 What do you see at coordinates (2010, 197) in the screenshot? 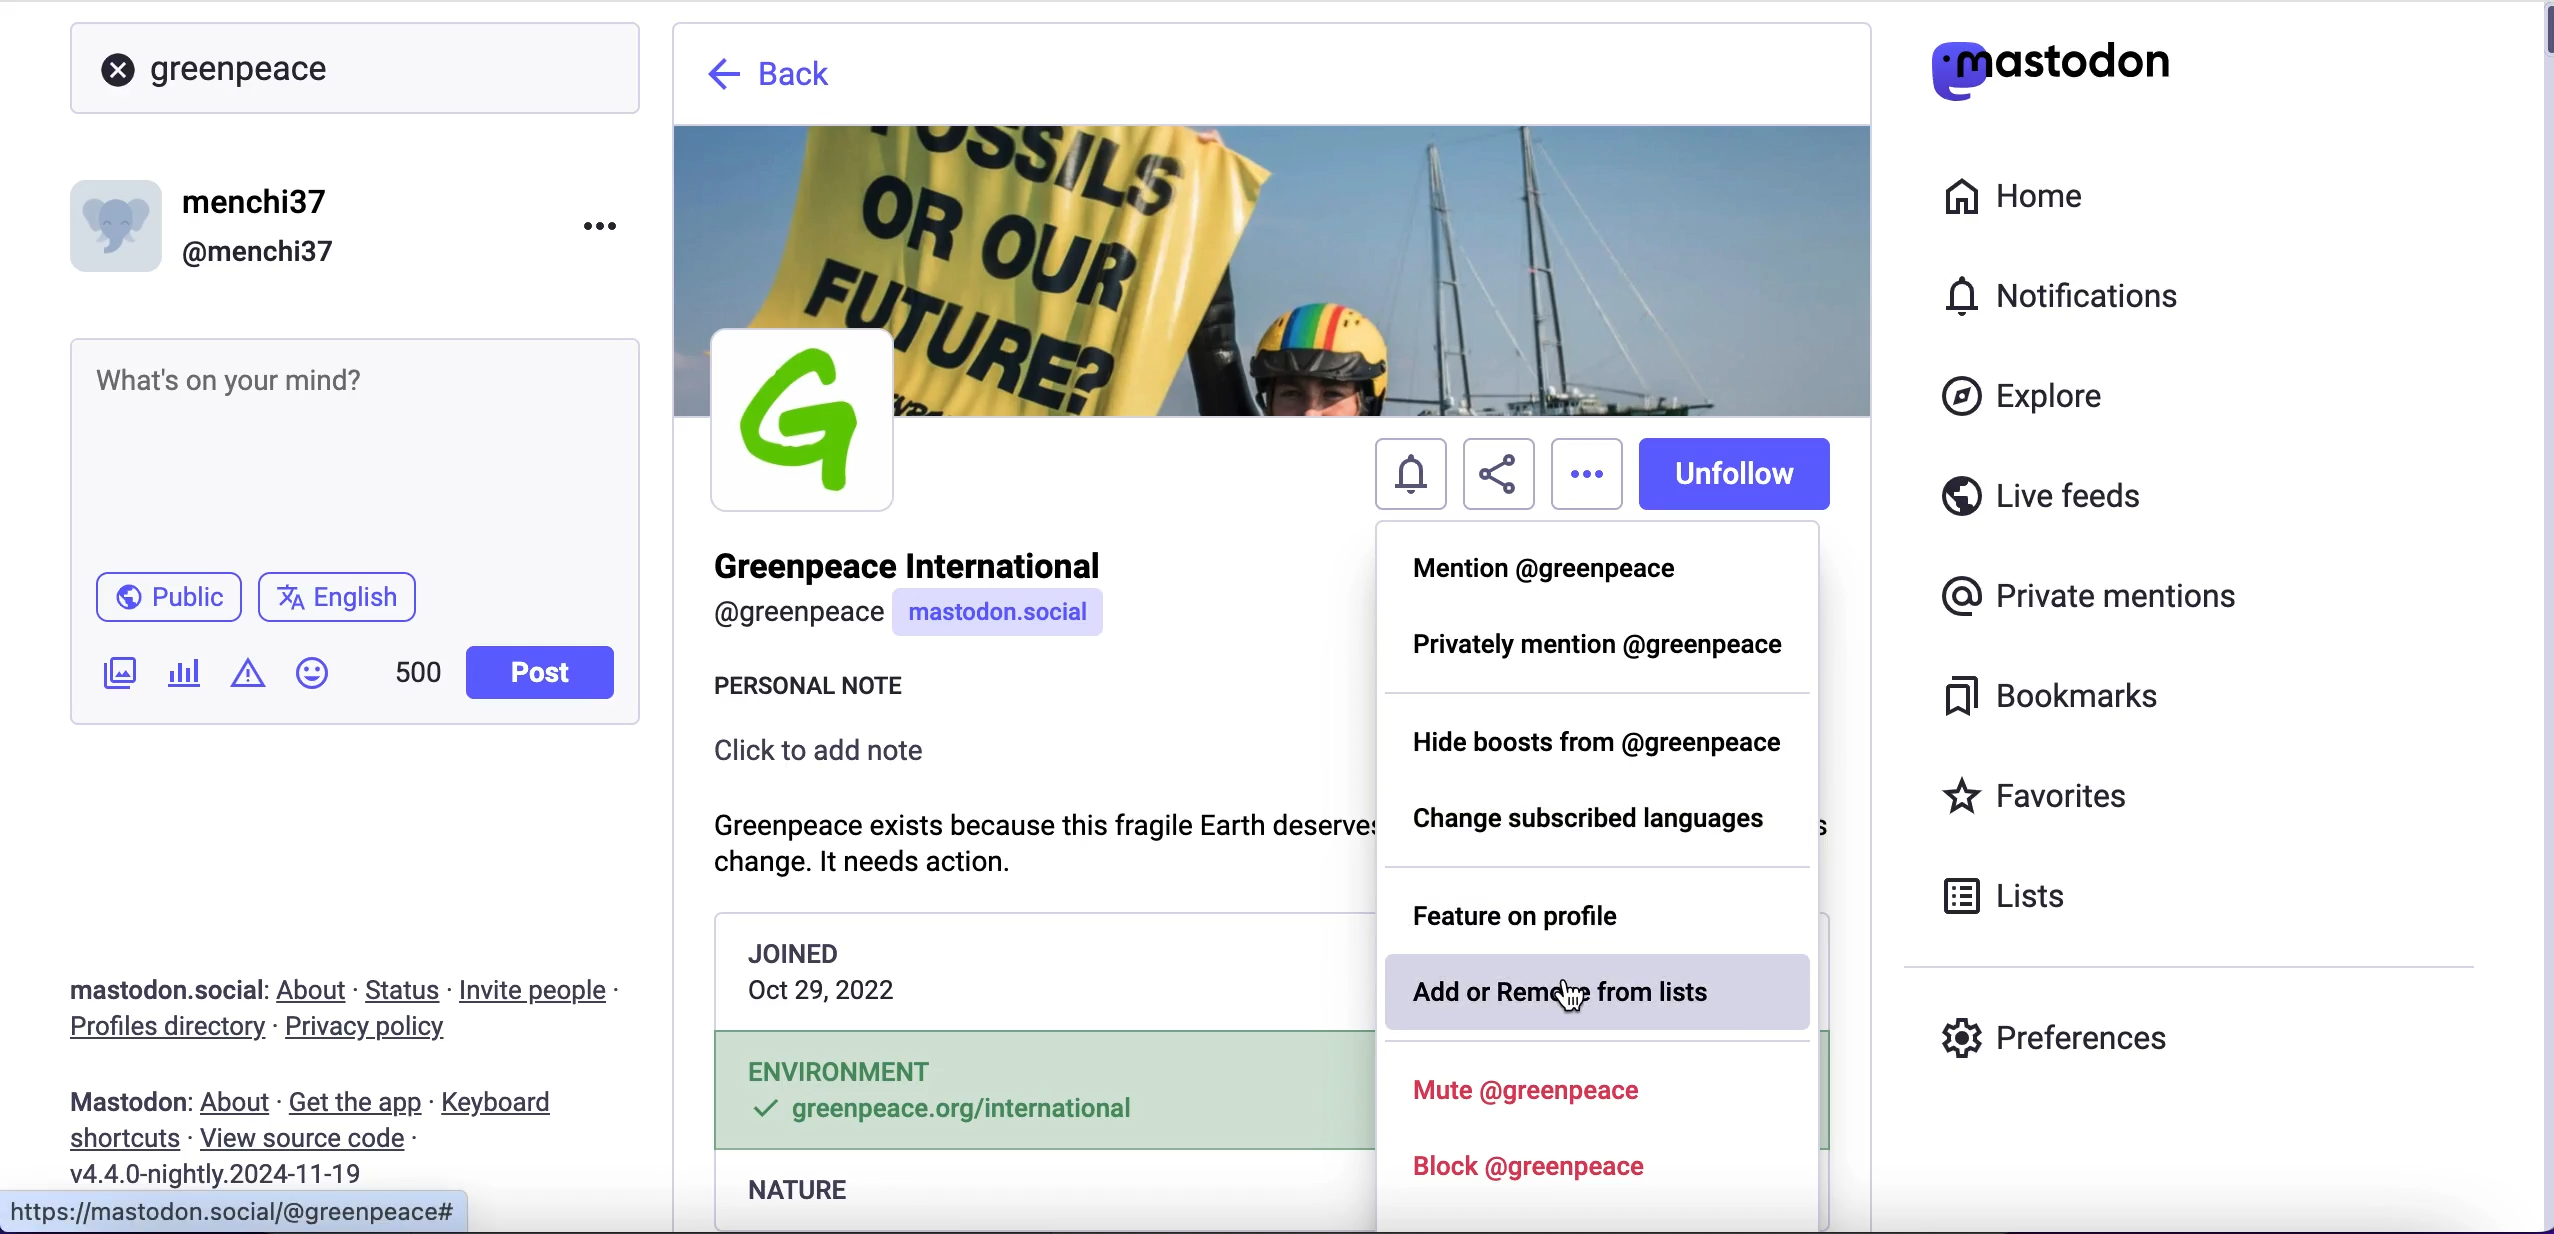
I see `home` at bounding box center [2010, 197].